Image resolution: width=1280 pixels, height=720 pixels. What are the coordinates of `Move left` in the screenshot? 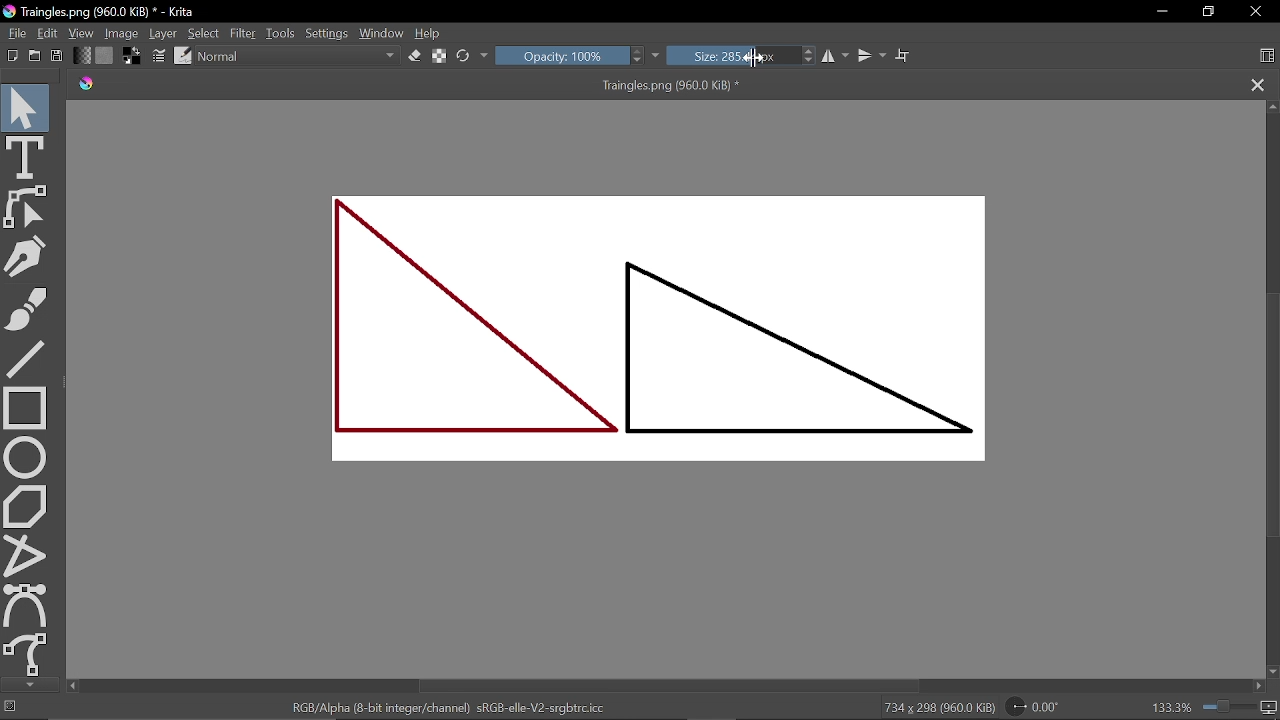 It's located at (74, 685).